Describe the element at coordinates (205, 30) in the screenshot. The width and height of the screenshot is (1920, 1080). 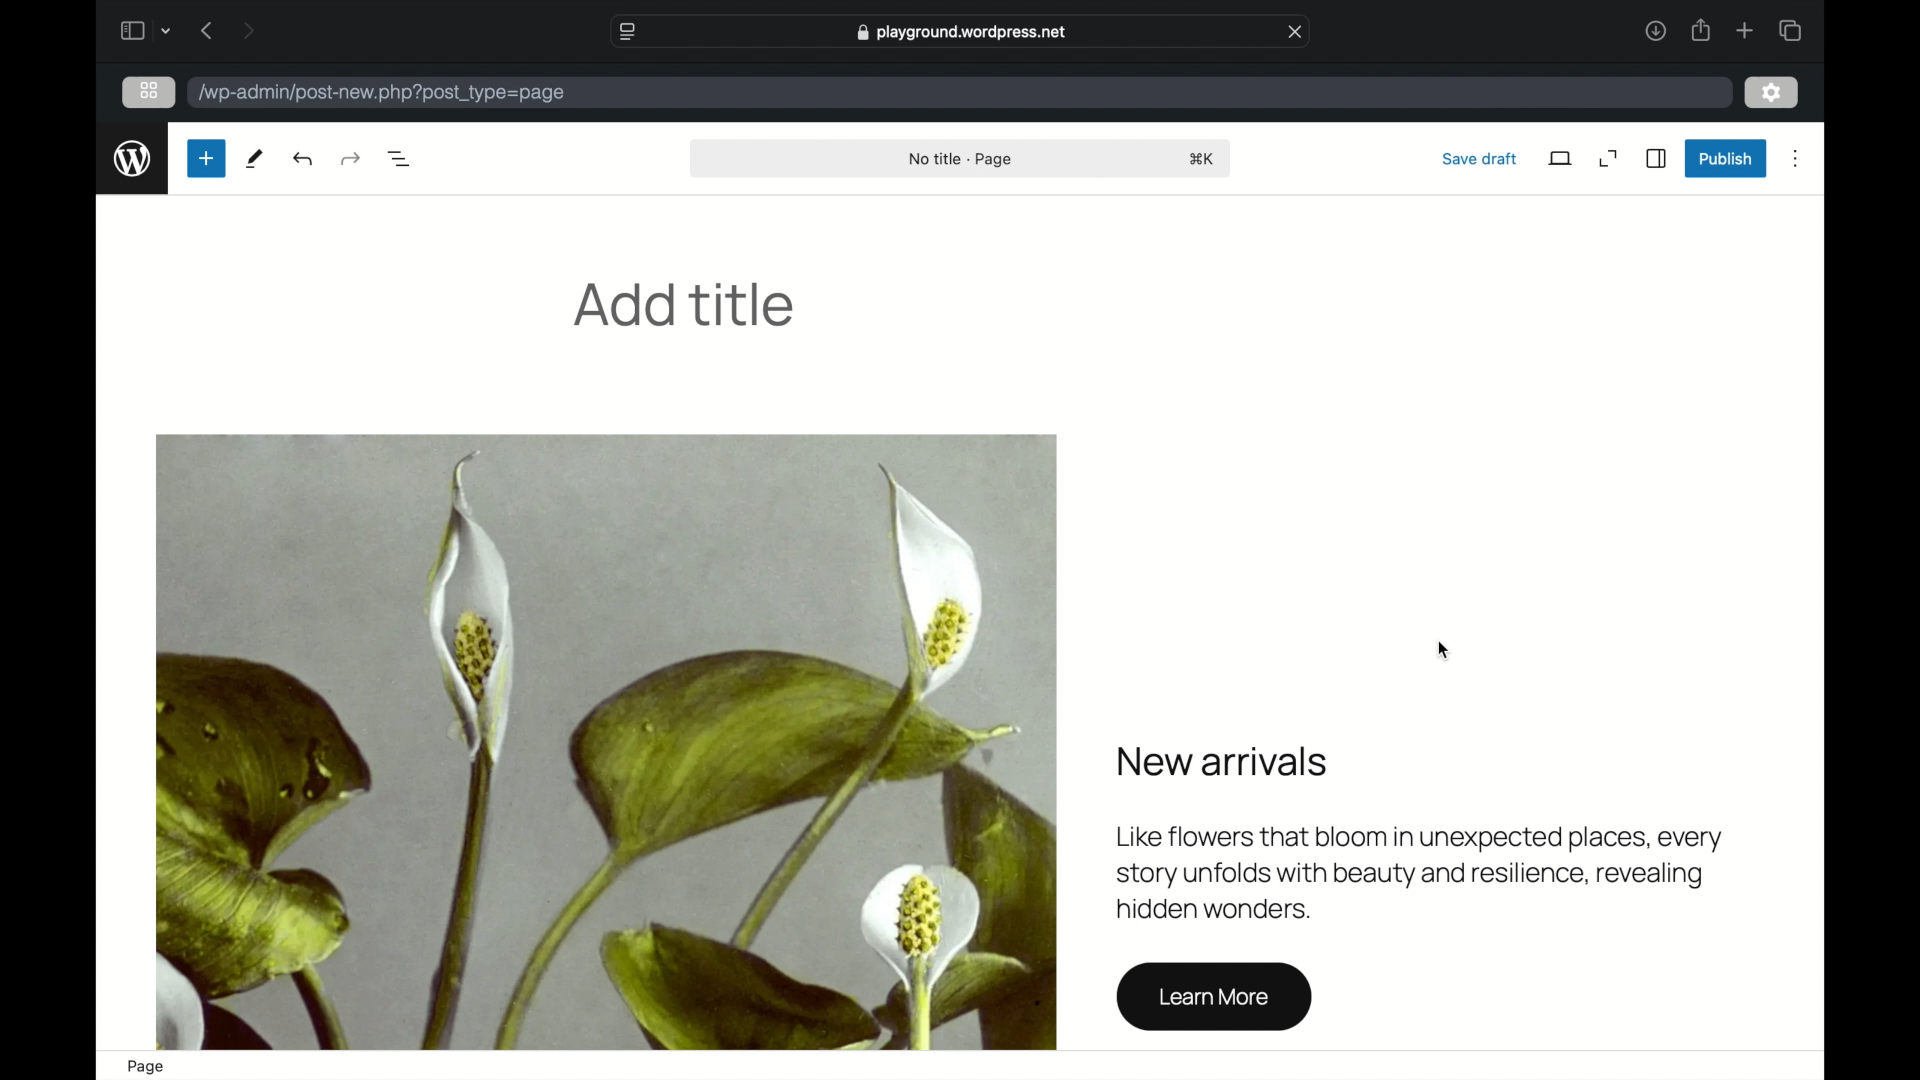
I see `previous` at that location.